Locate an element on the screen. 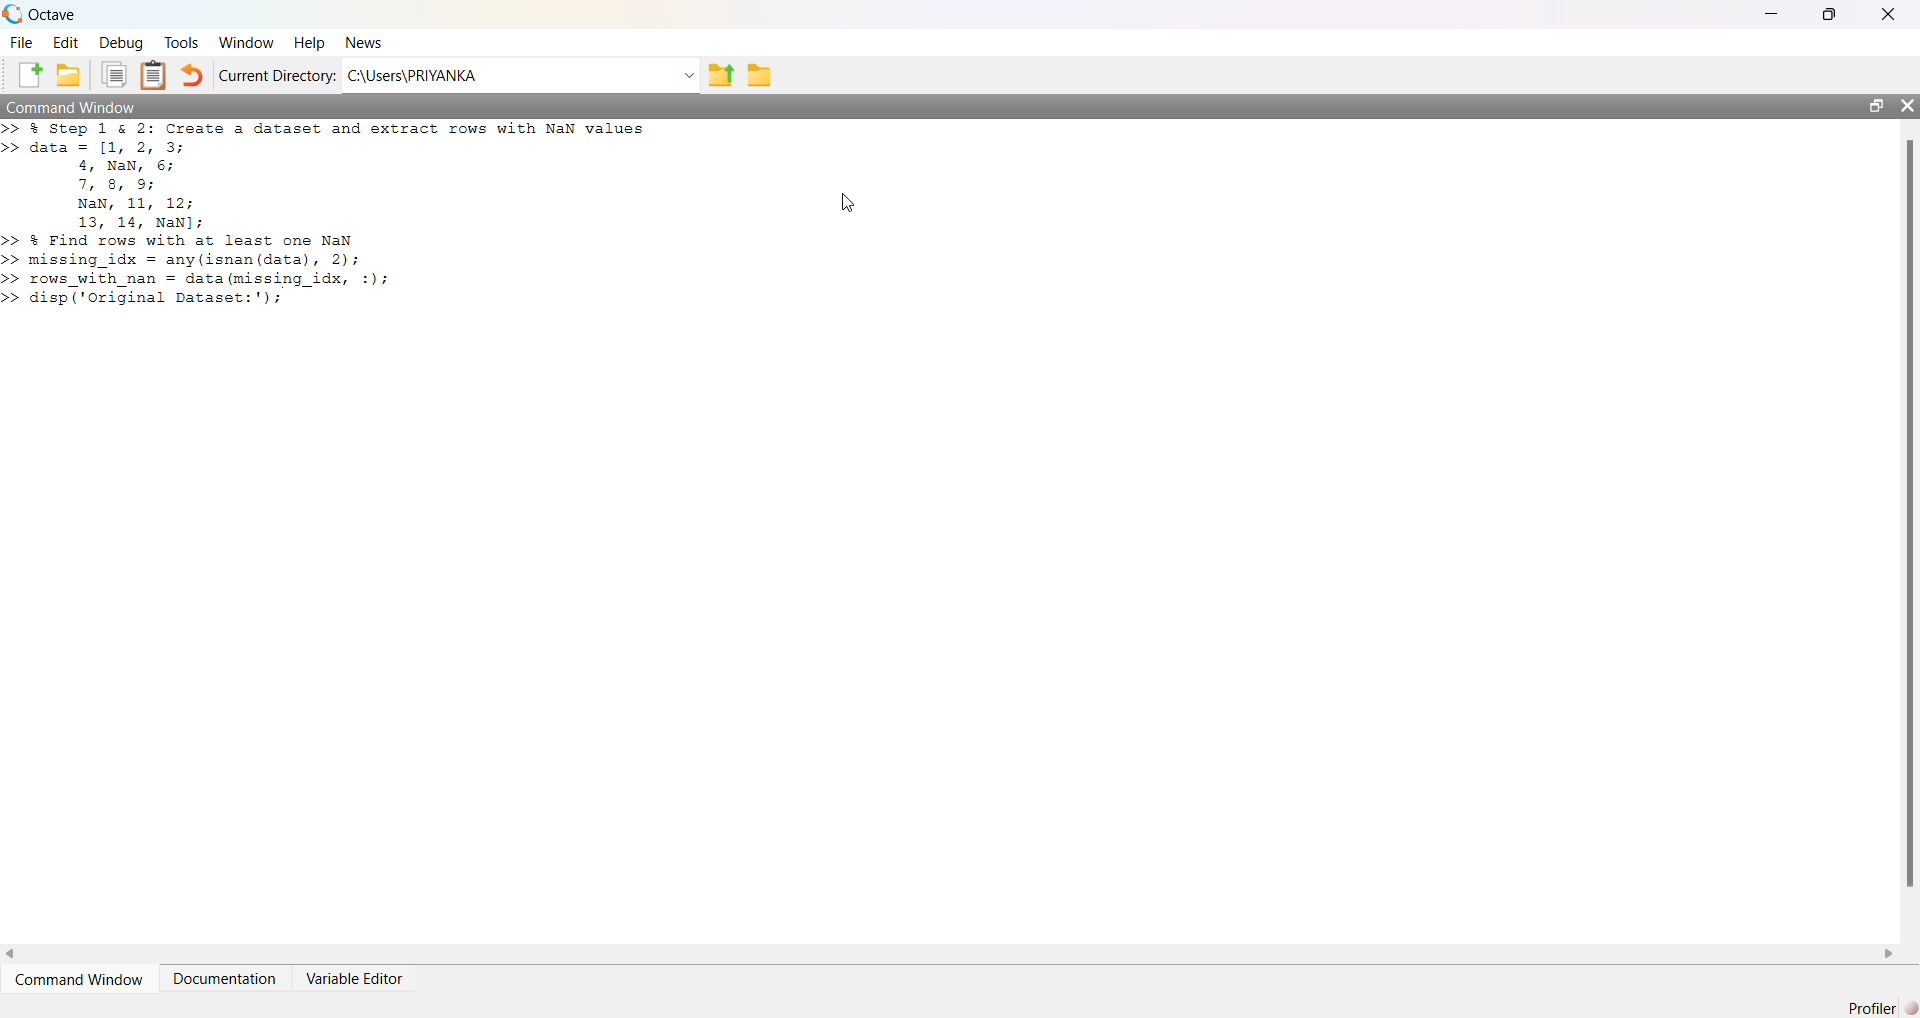 This screenshot has height=1018, width=1920. close is located at coordinates (1906, 105).